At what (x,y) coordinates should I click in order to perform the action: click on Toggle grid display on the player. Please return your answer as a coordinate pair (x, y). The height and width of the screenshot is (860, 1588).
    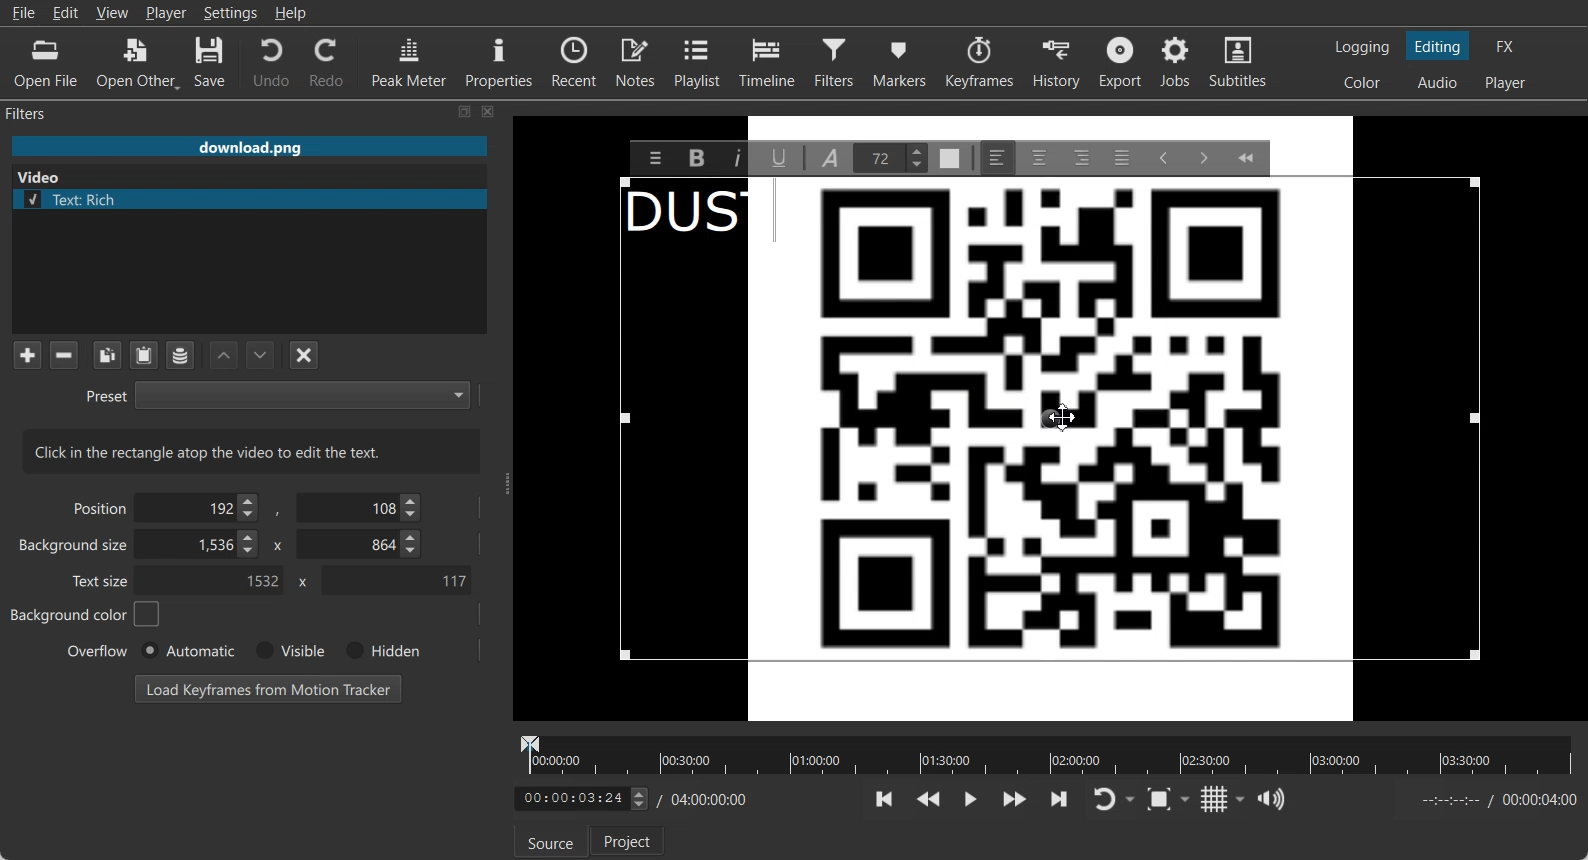
    Looking at the image, I should click on (1215, 799).